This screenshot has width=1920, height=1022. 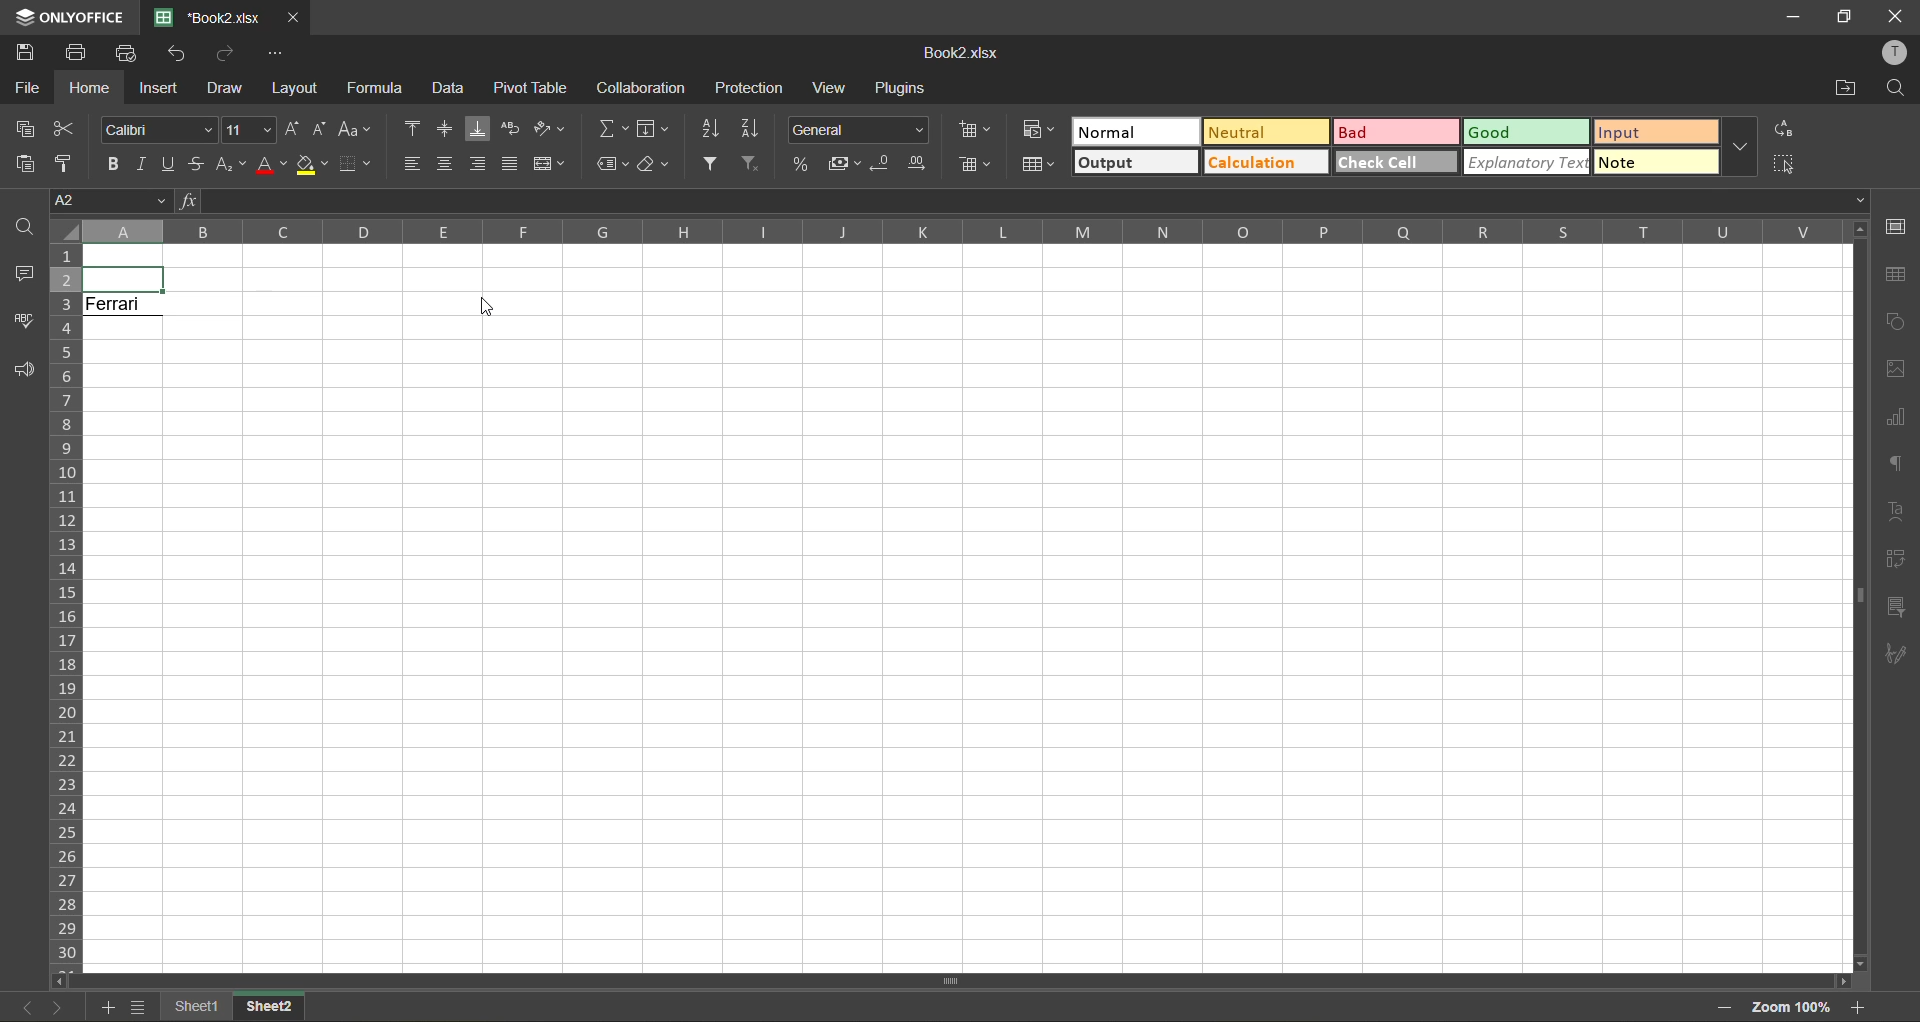 I want to click on fill color, so click(x=313, y=170).